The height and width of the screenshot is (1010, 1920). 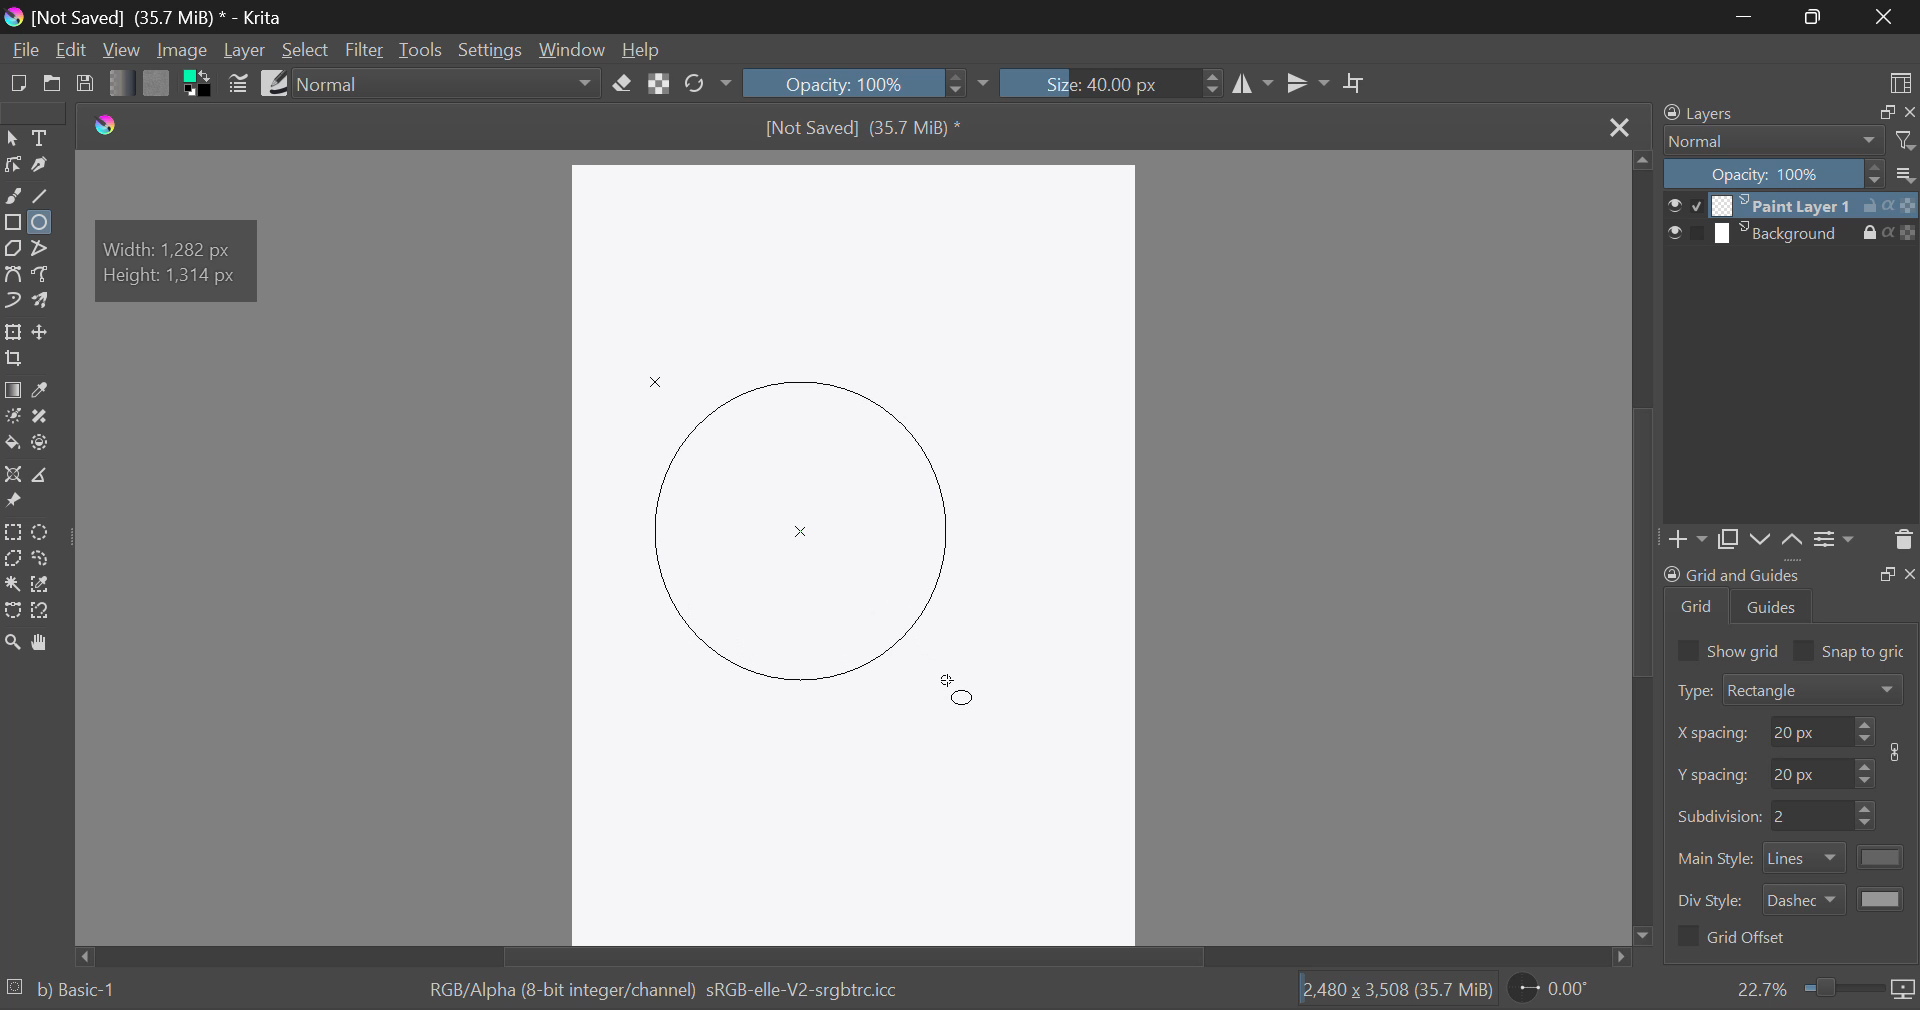 I want to click on Polyline, so click(x=42, y=247).